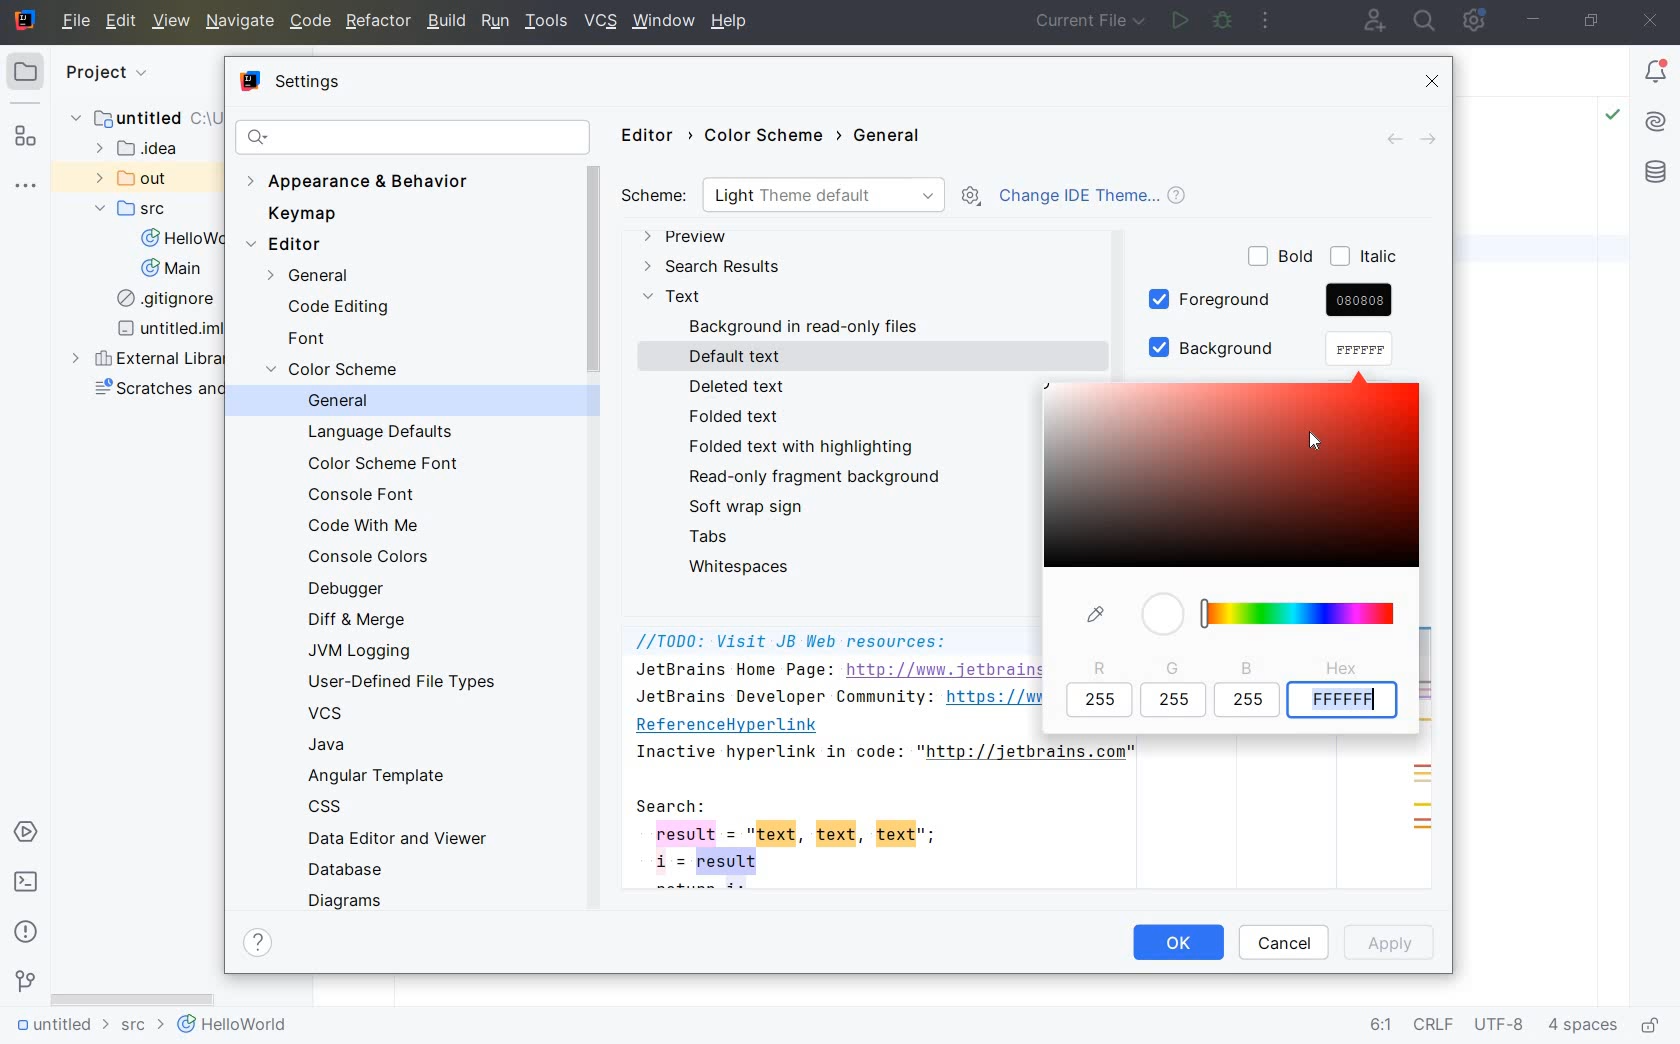 Image resolution: width=1680 pixels, height=1044 pixels. I want to click on COLOR SCEME, so click(341, 371).